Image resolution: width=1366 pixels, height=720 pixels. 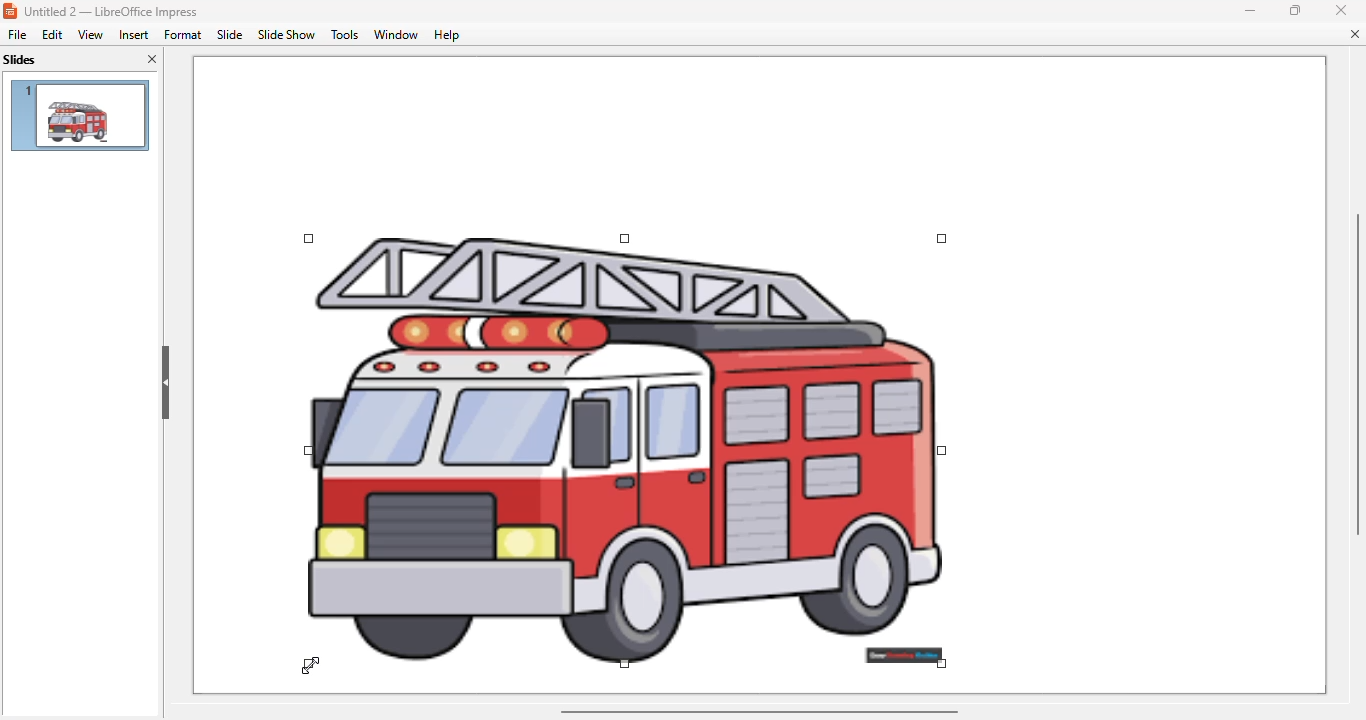 I want to click on slide 1 preview, so click(x=79, y=115).